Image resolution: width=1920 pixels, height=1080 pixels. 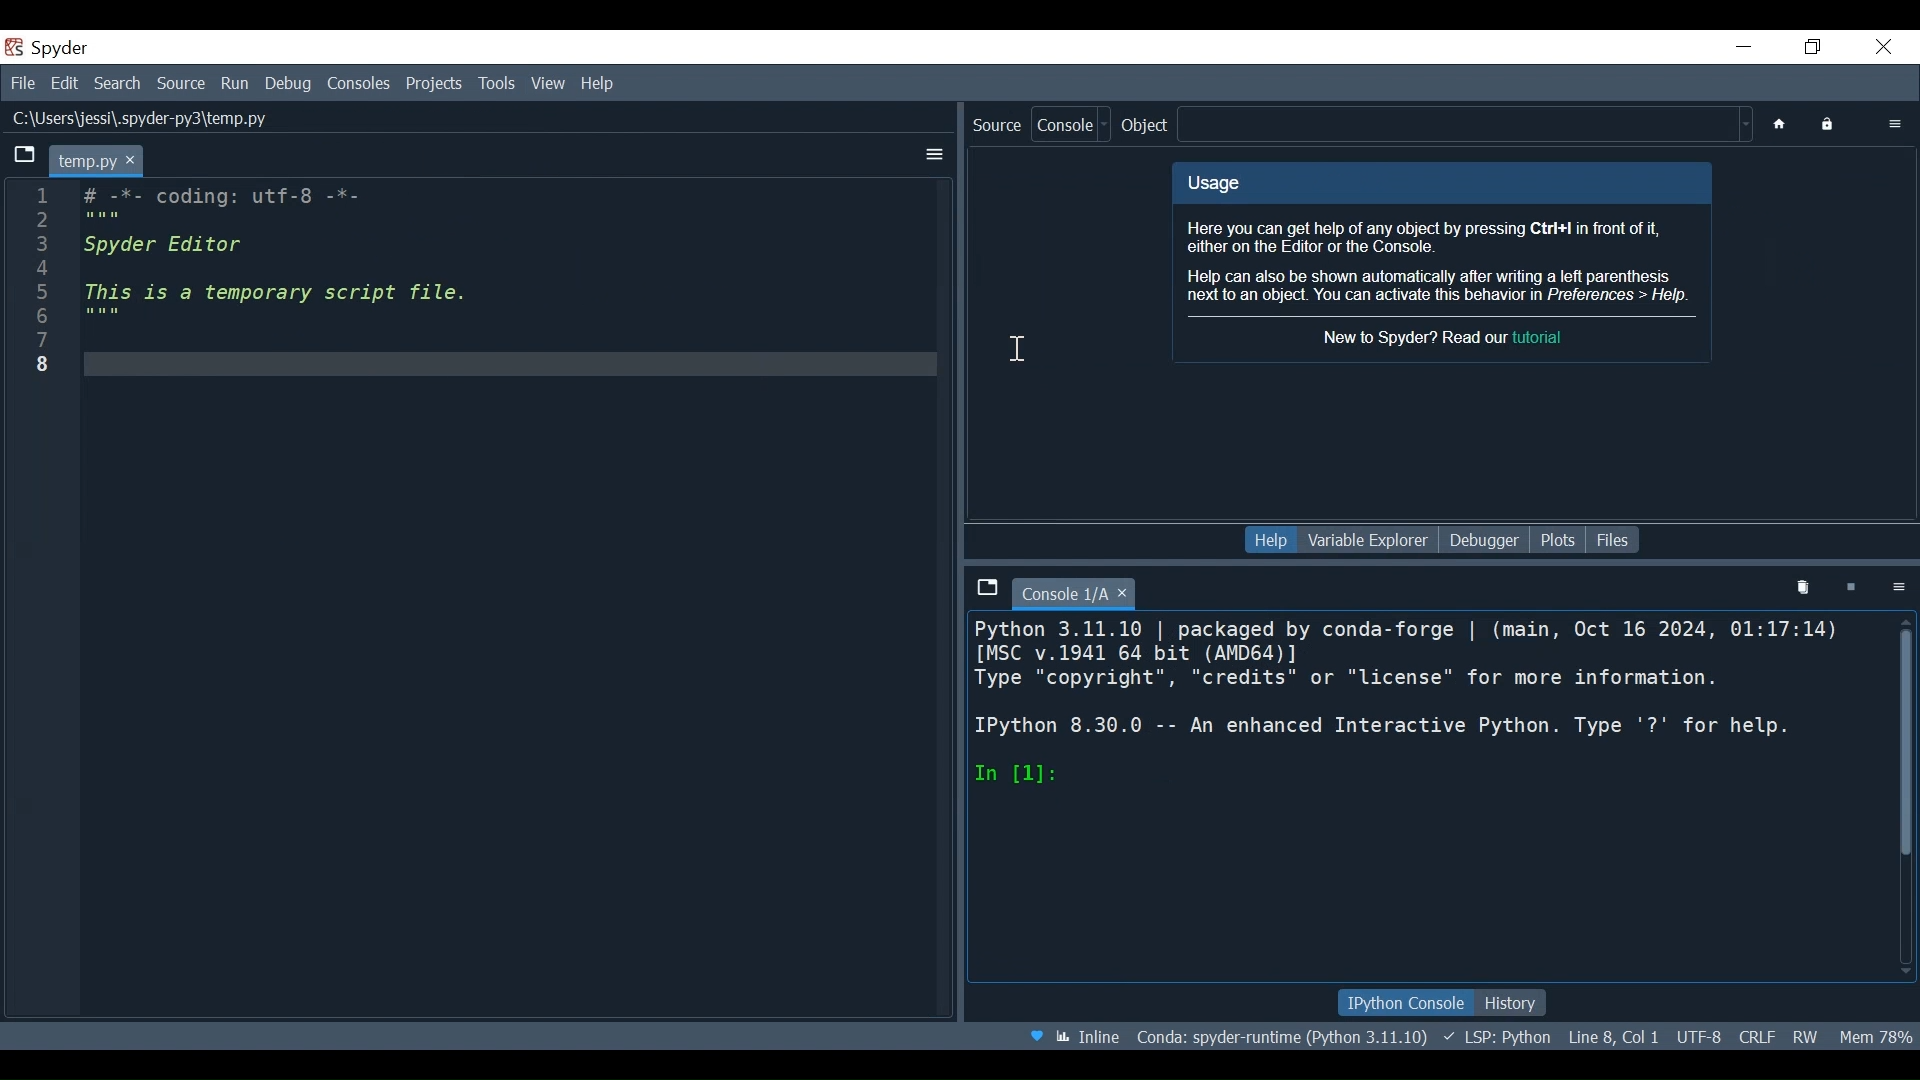 I want to click on Find in, so click(x=1466, y=125).